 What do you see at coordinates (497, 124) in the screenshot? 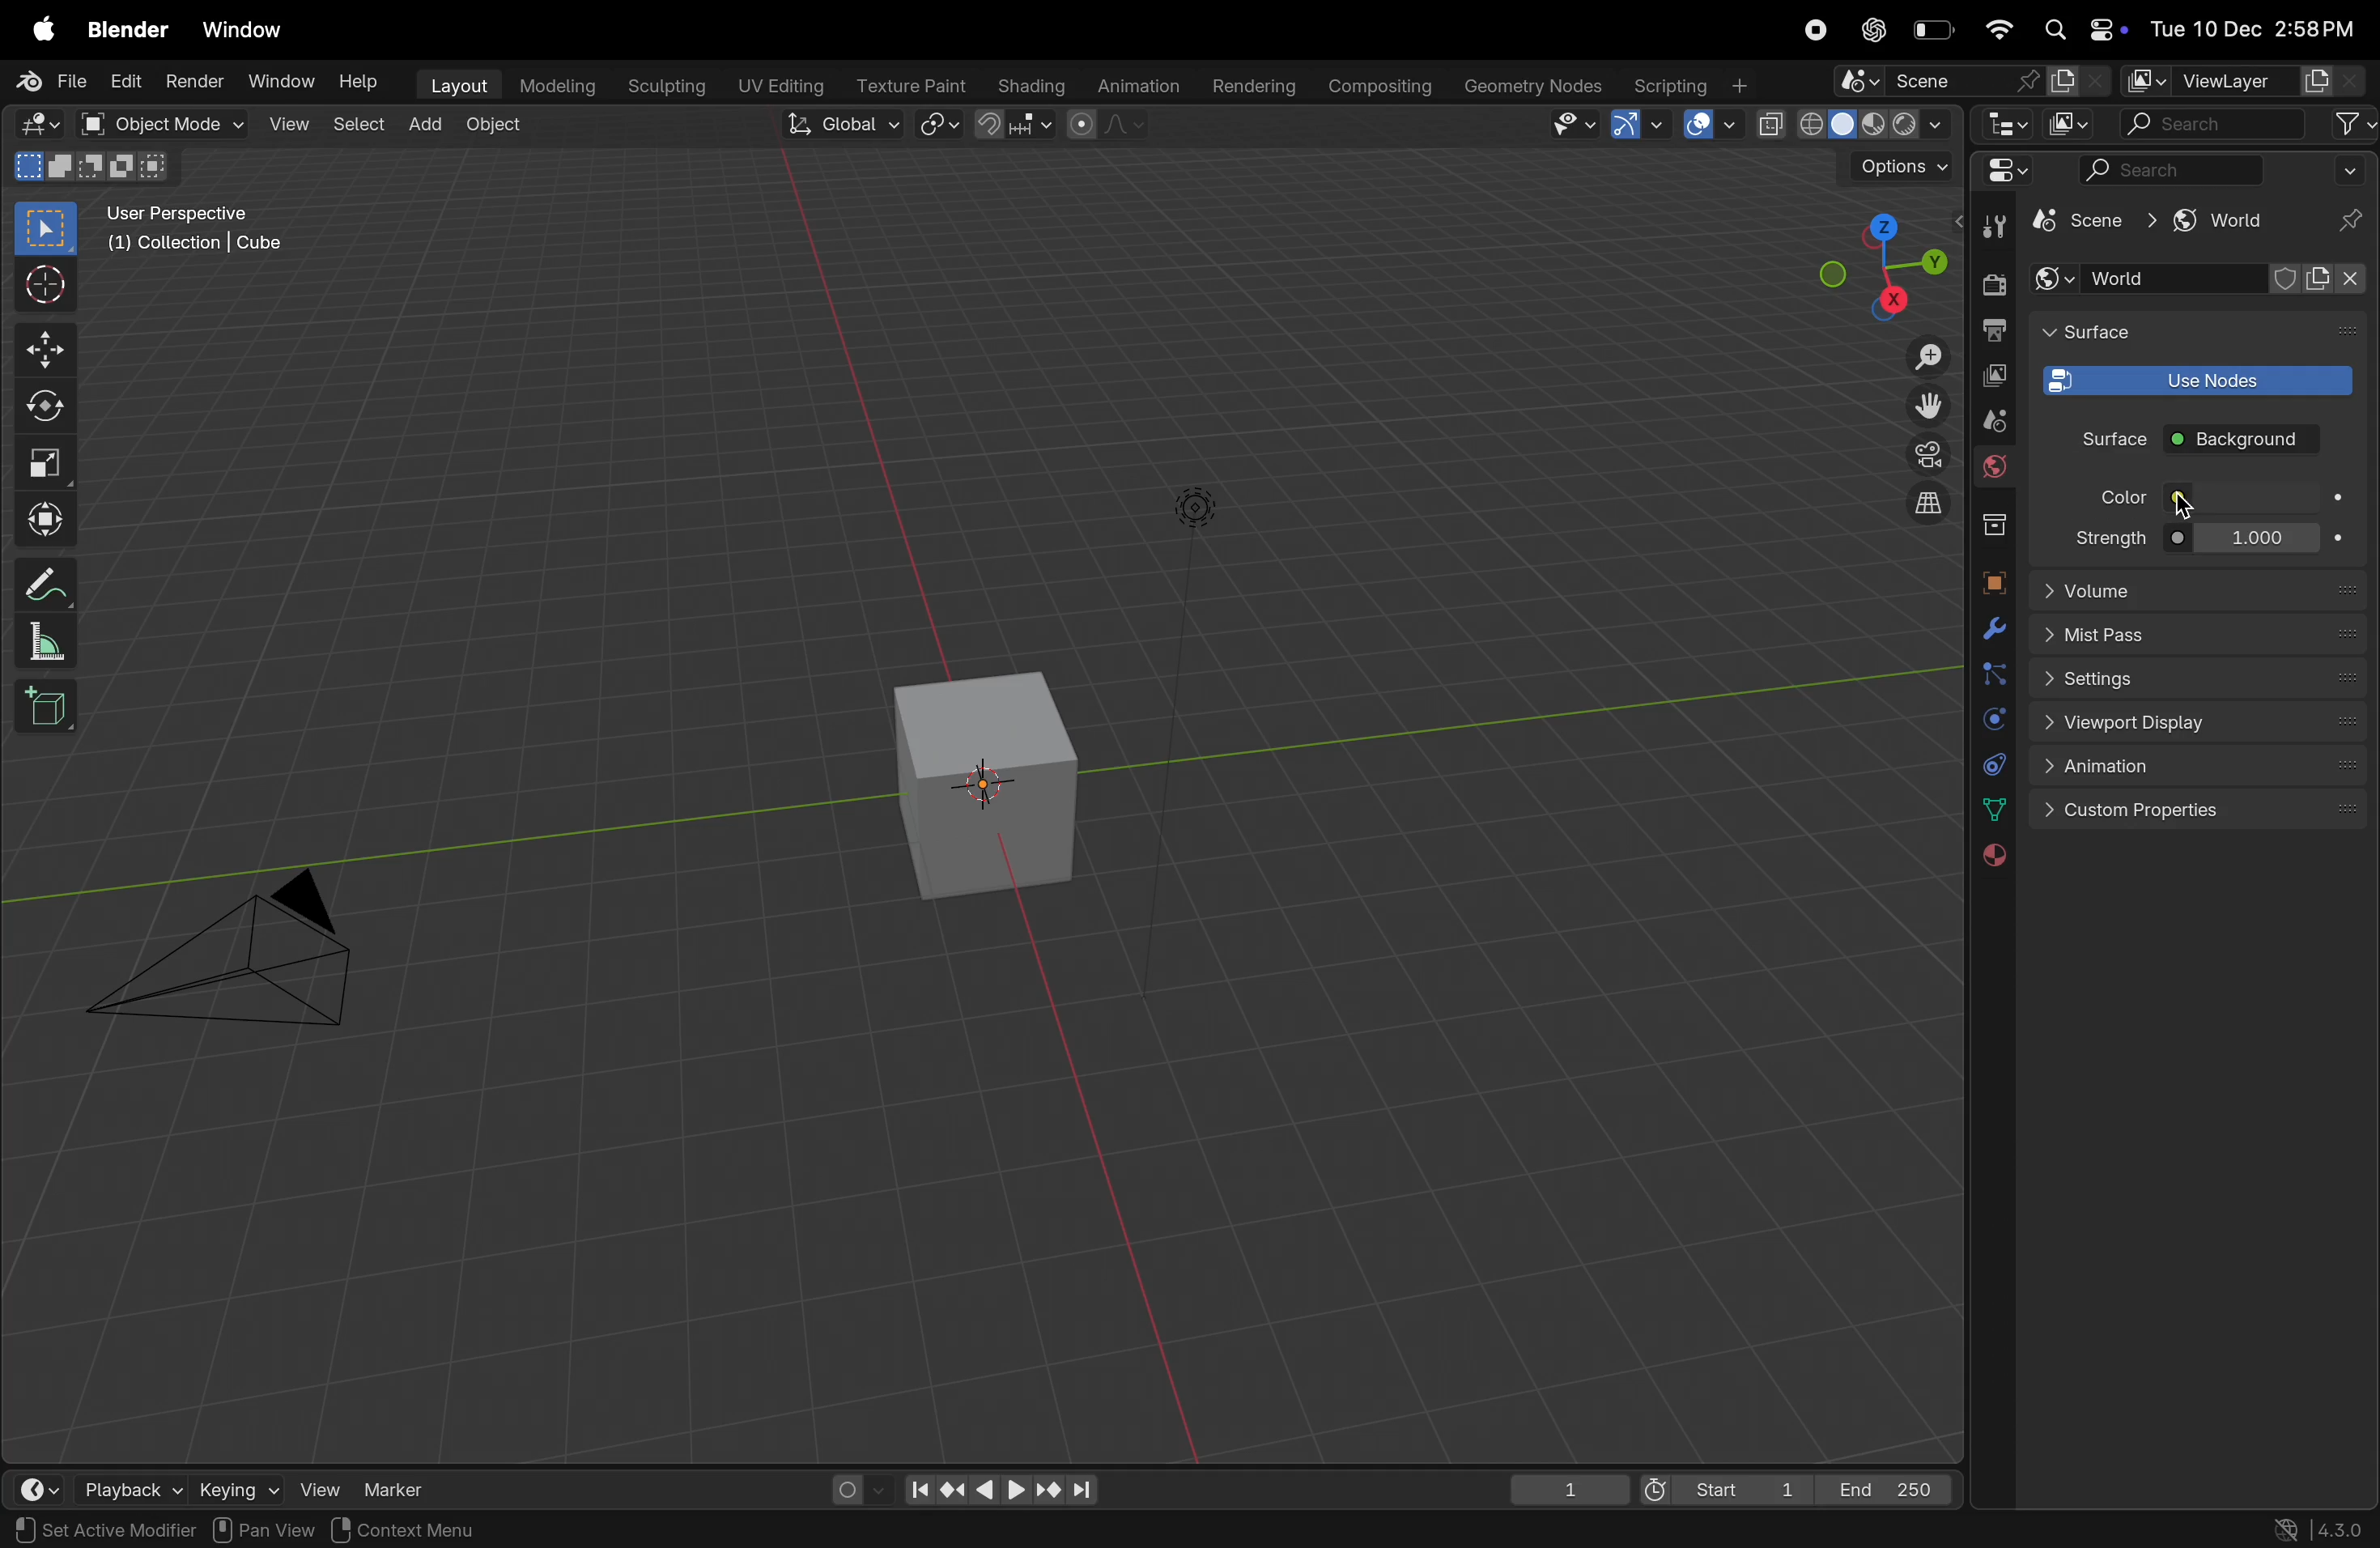
I see `Object` at bounding box center [497, 124].